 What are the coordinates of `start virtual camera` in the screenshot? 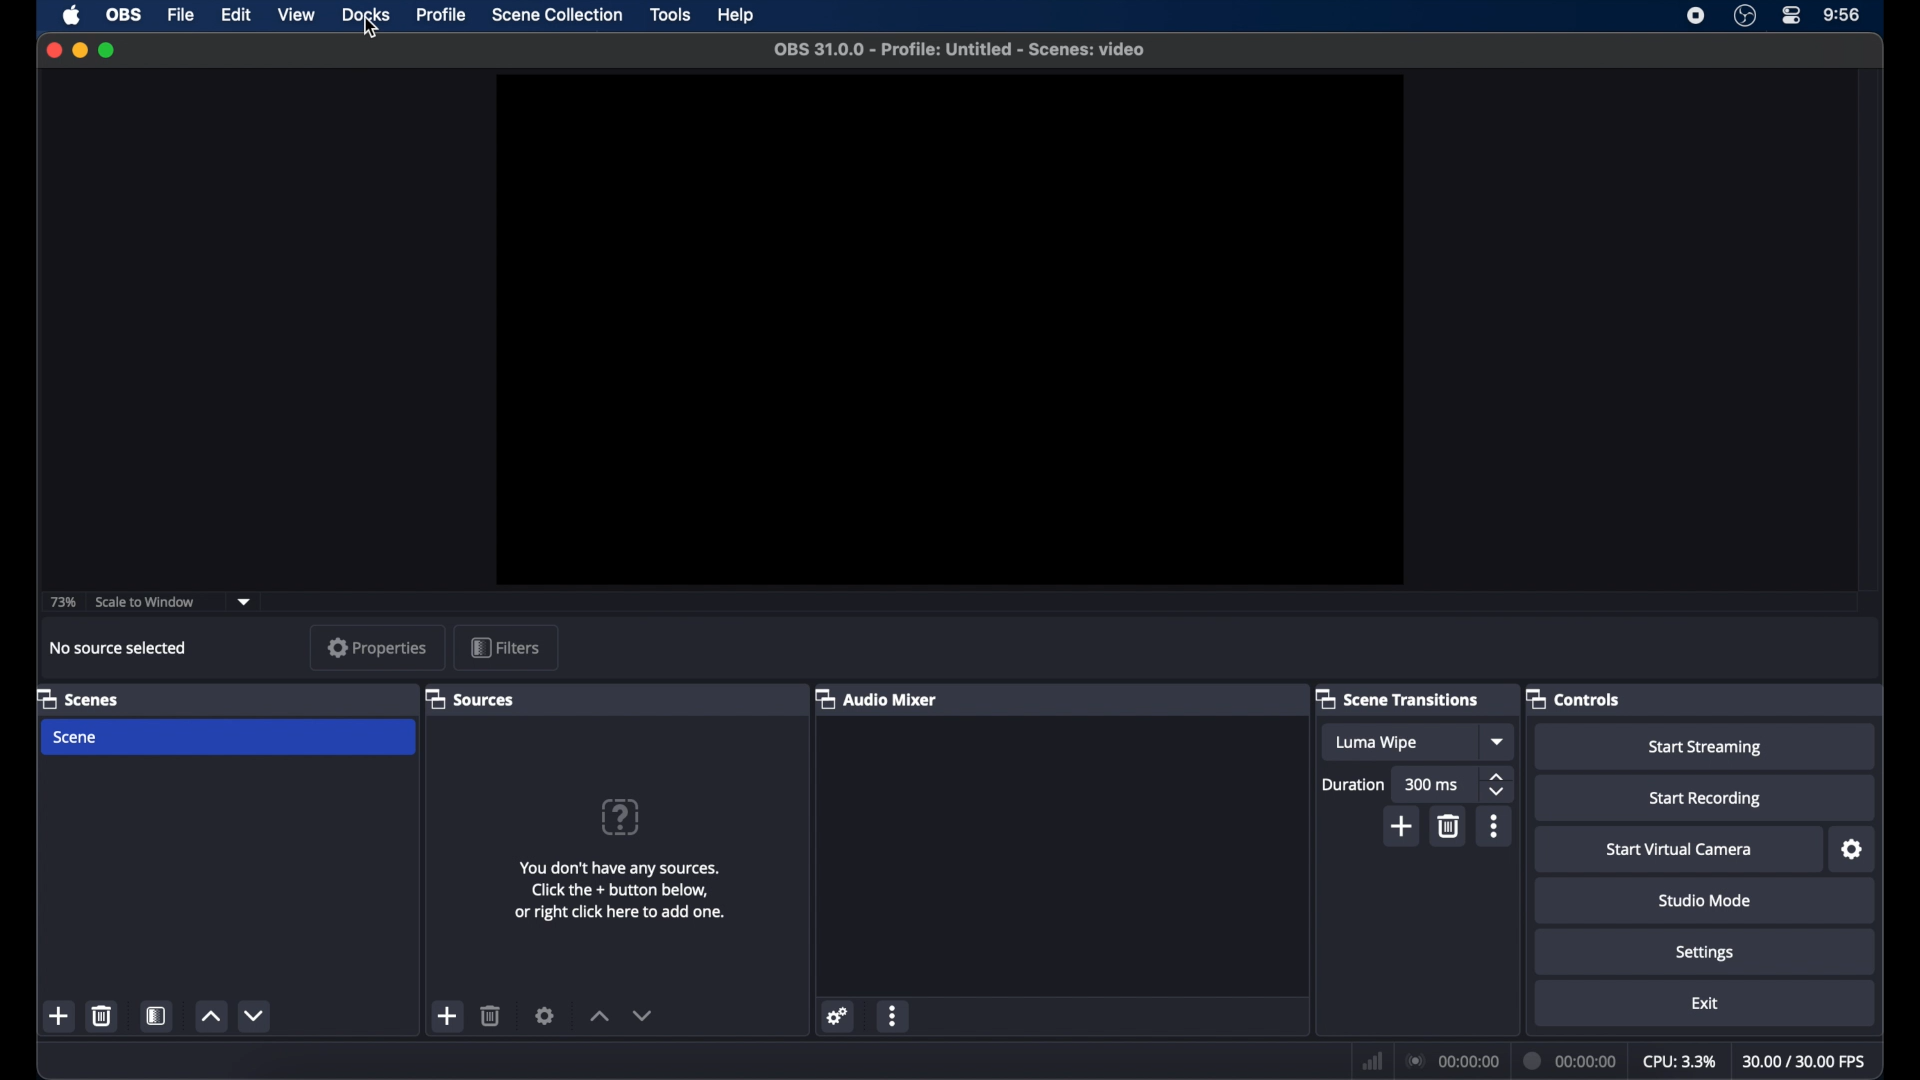 It's located at (1679, 849).